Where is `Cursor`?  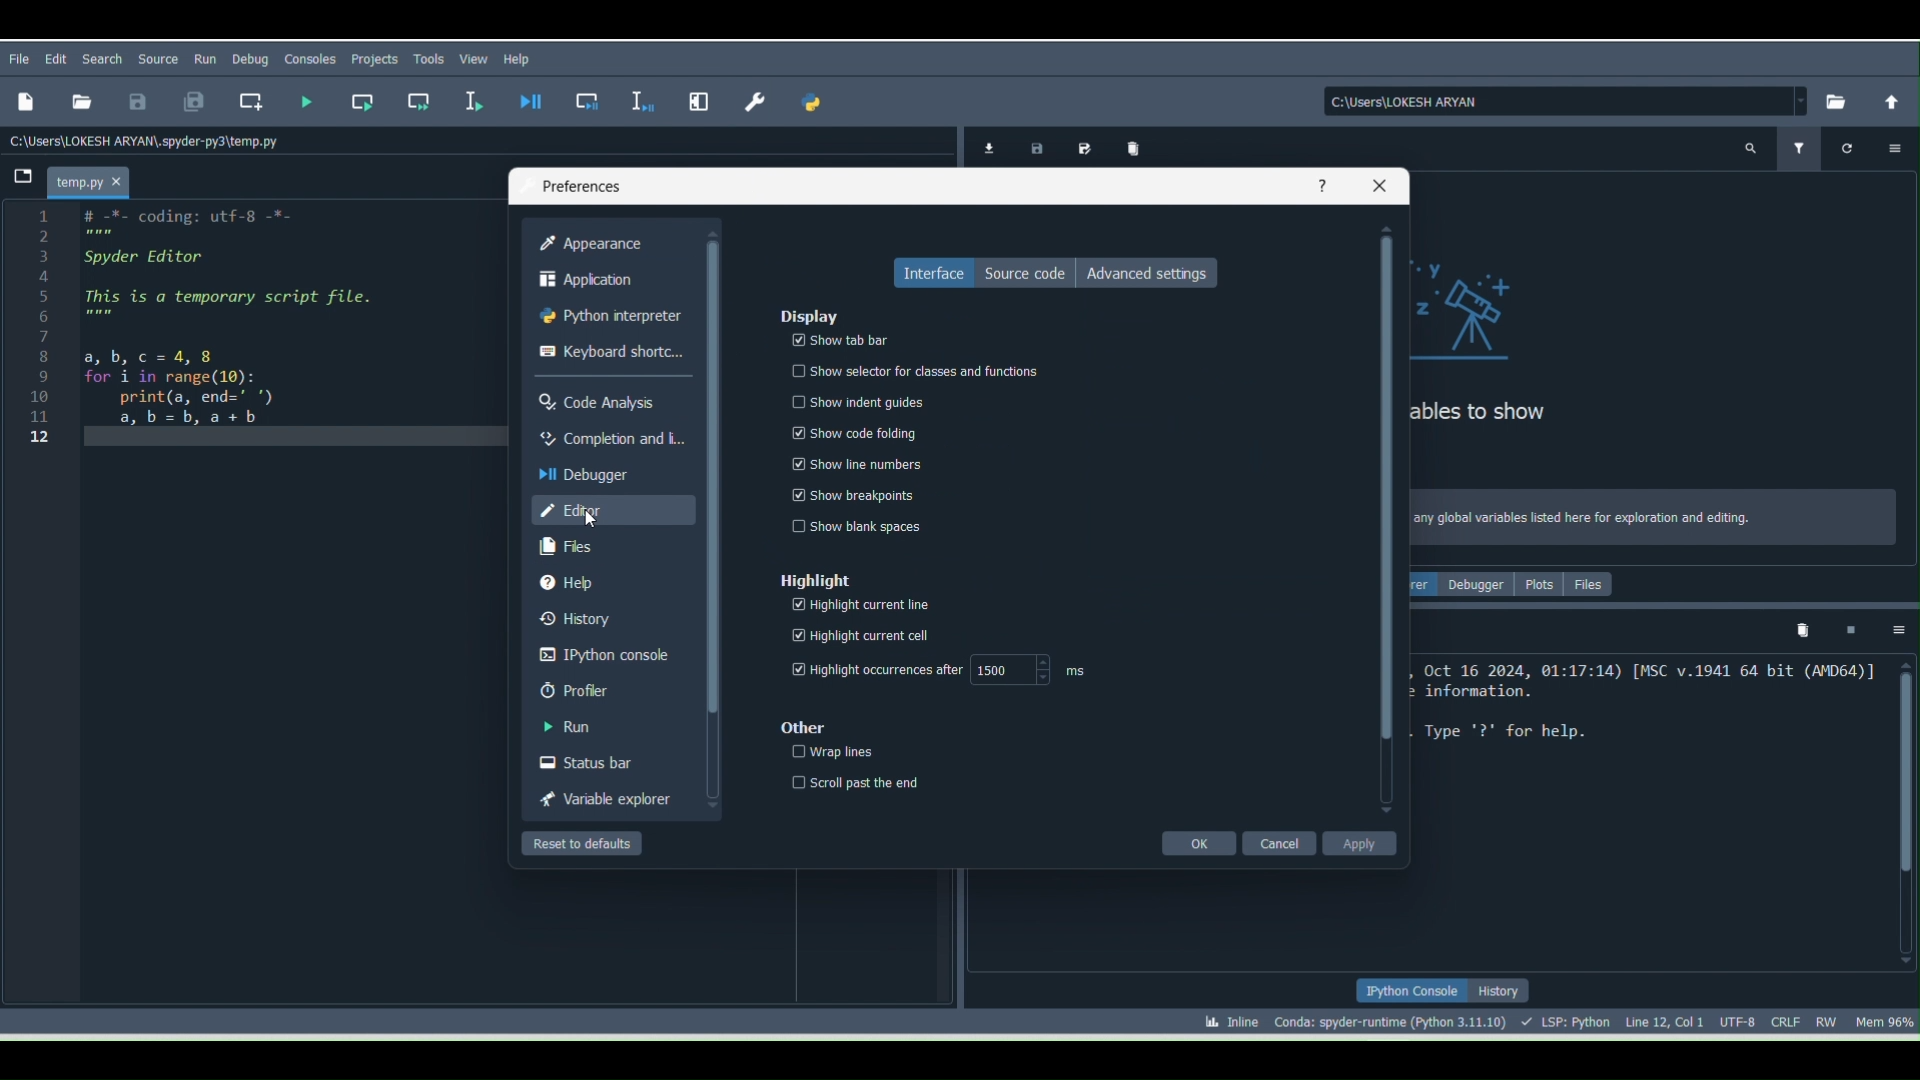 Cursor is located at coordinates (588, 522).